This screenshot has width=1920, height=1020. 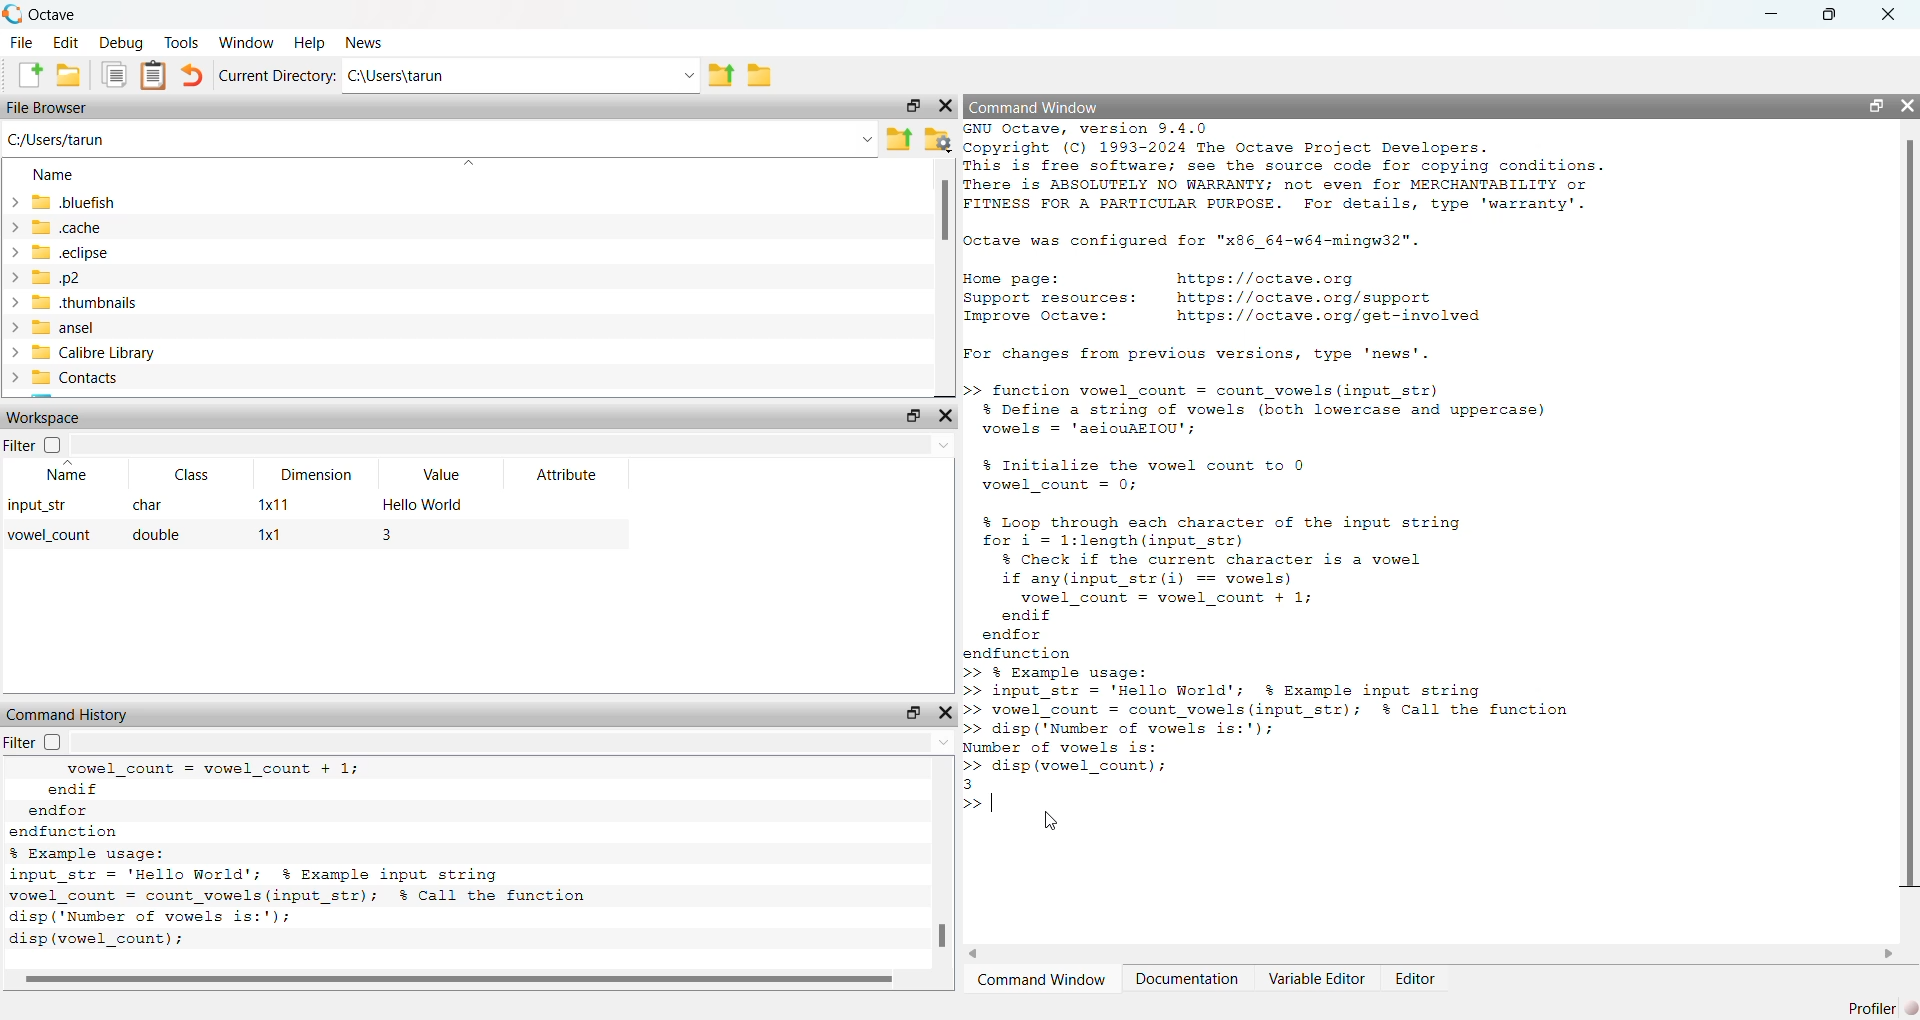 I want to click on expand/collapse, so click(x=14, y=352).